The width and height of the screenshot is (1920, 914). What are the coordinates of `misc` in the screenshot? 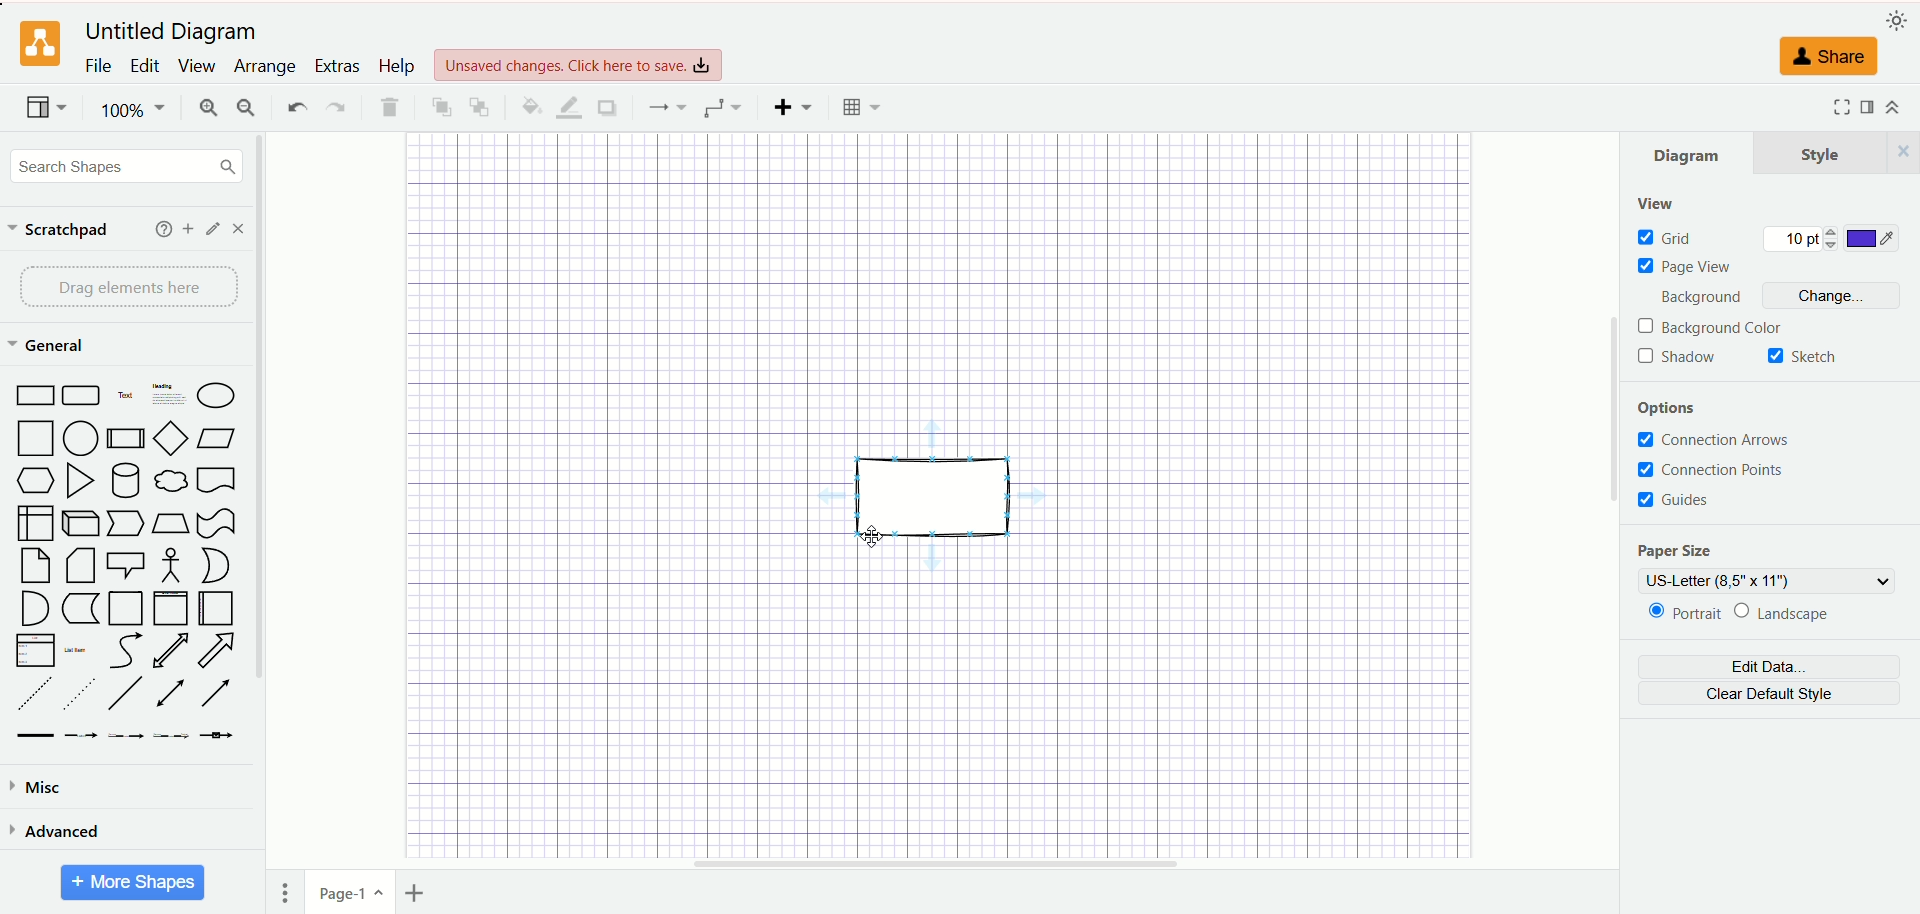 It's located at (40, 788).